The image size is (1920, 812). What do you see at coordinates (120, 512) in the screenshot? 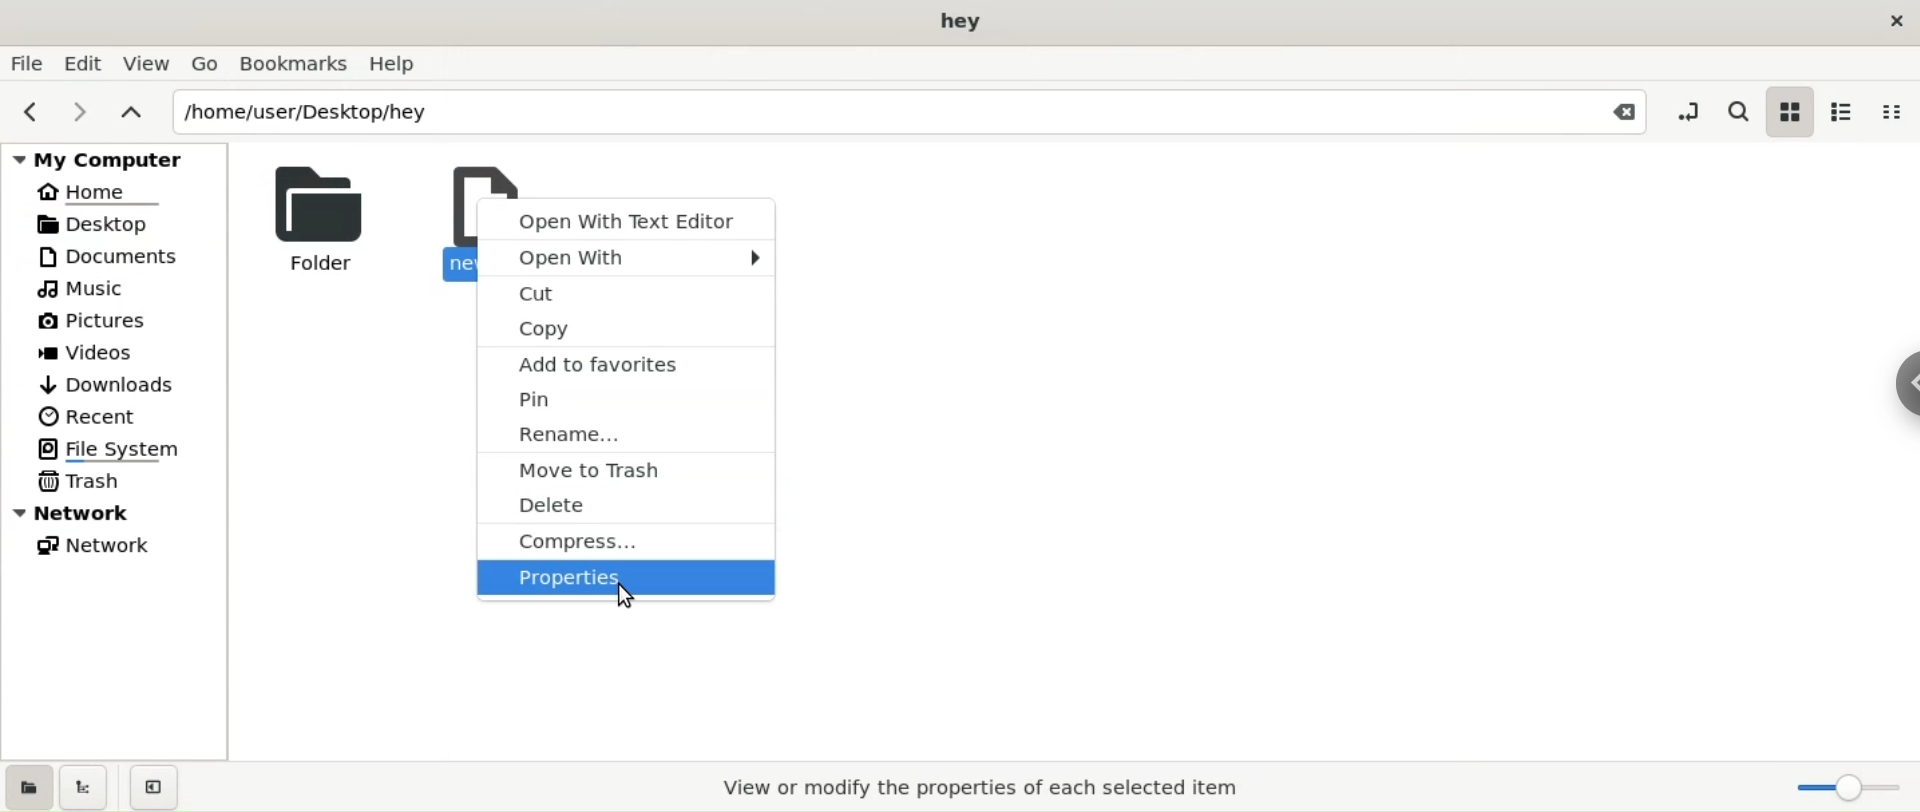
I see `Network` at bounding box center [120, 512].